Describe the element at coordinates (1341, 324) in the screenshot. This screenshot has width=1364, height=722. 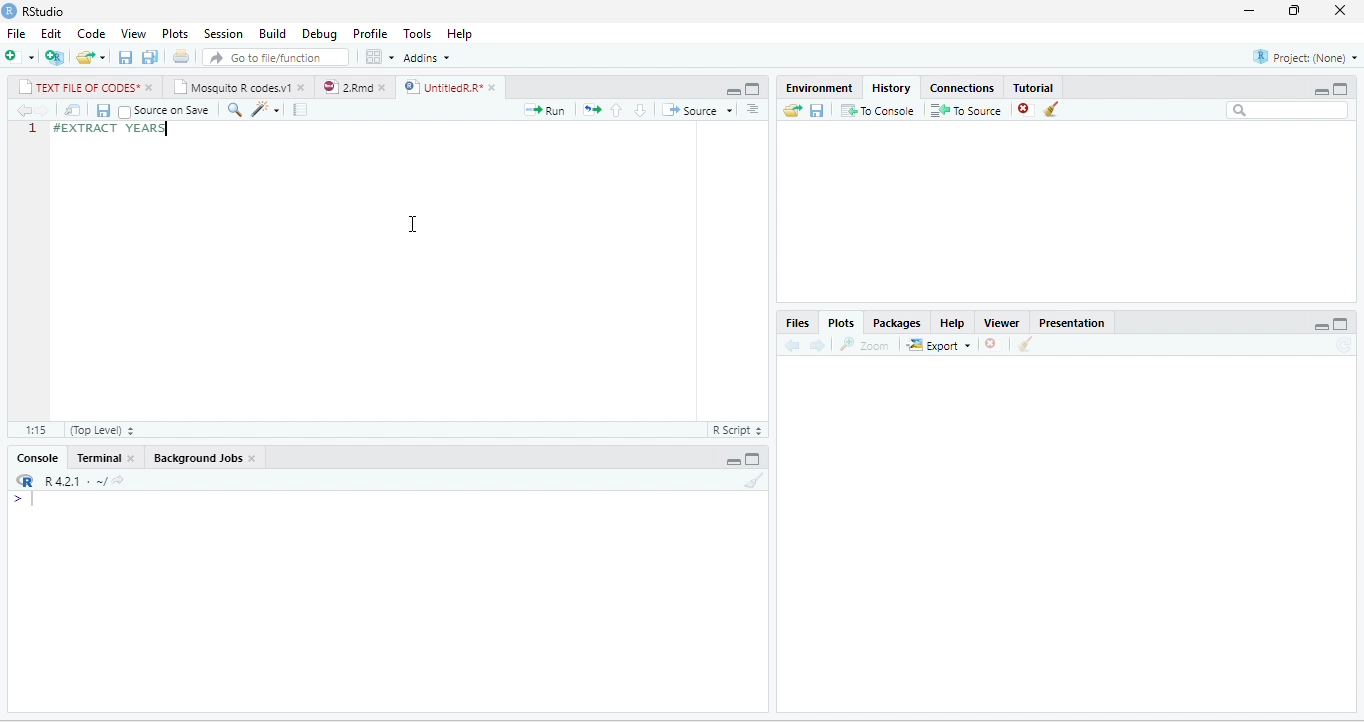
I see `maximize` at that location.